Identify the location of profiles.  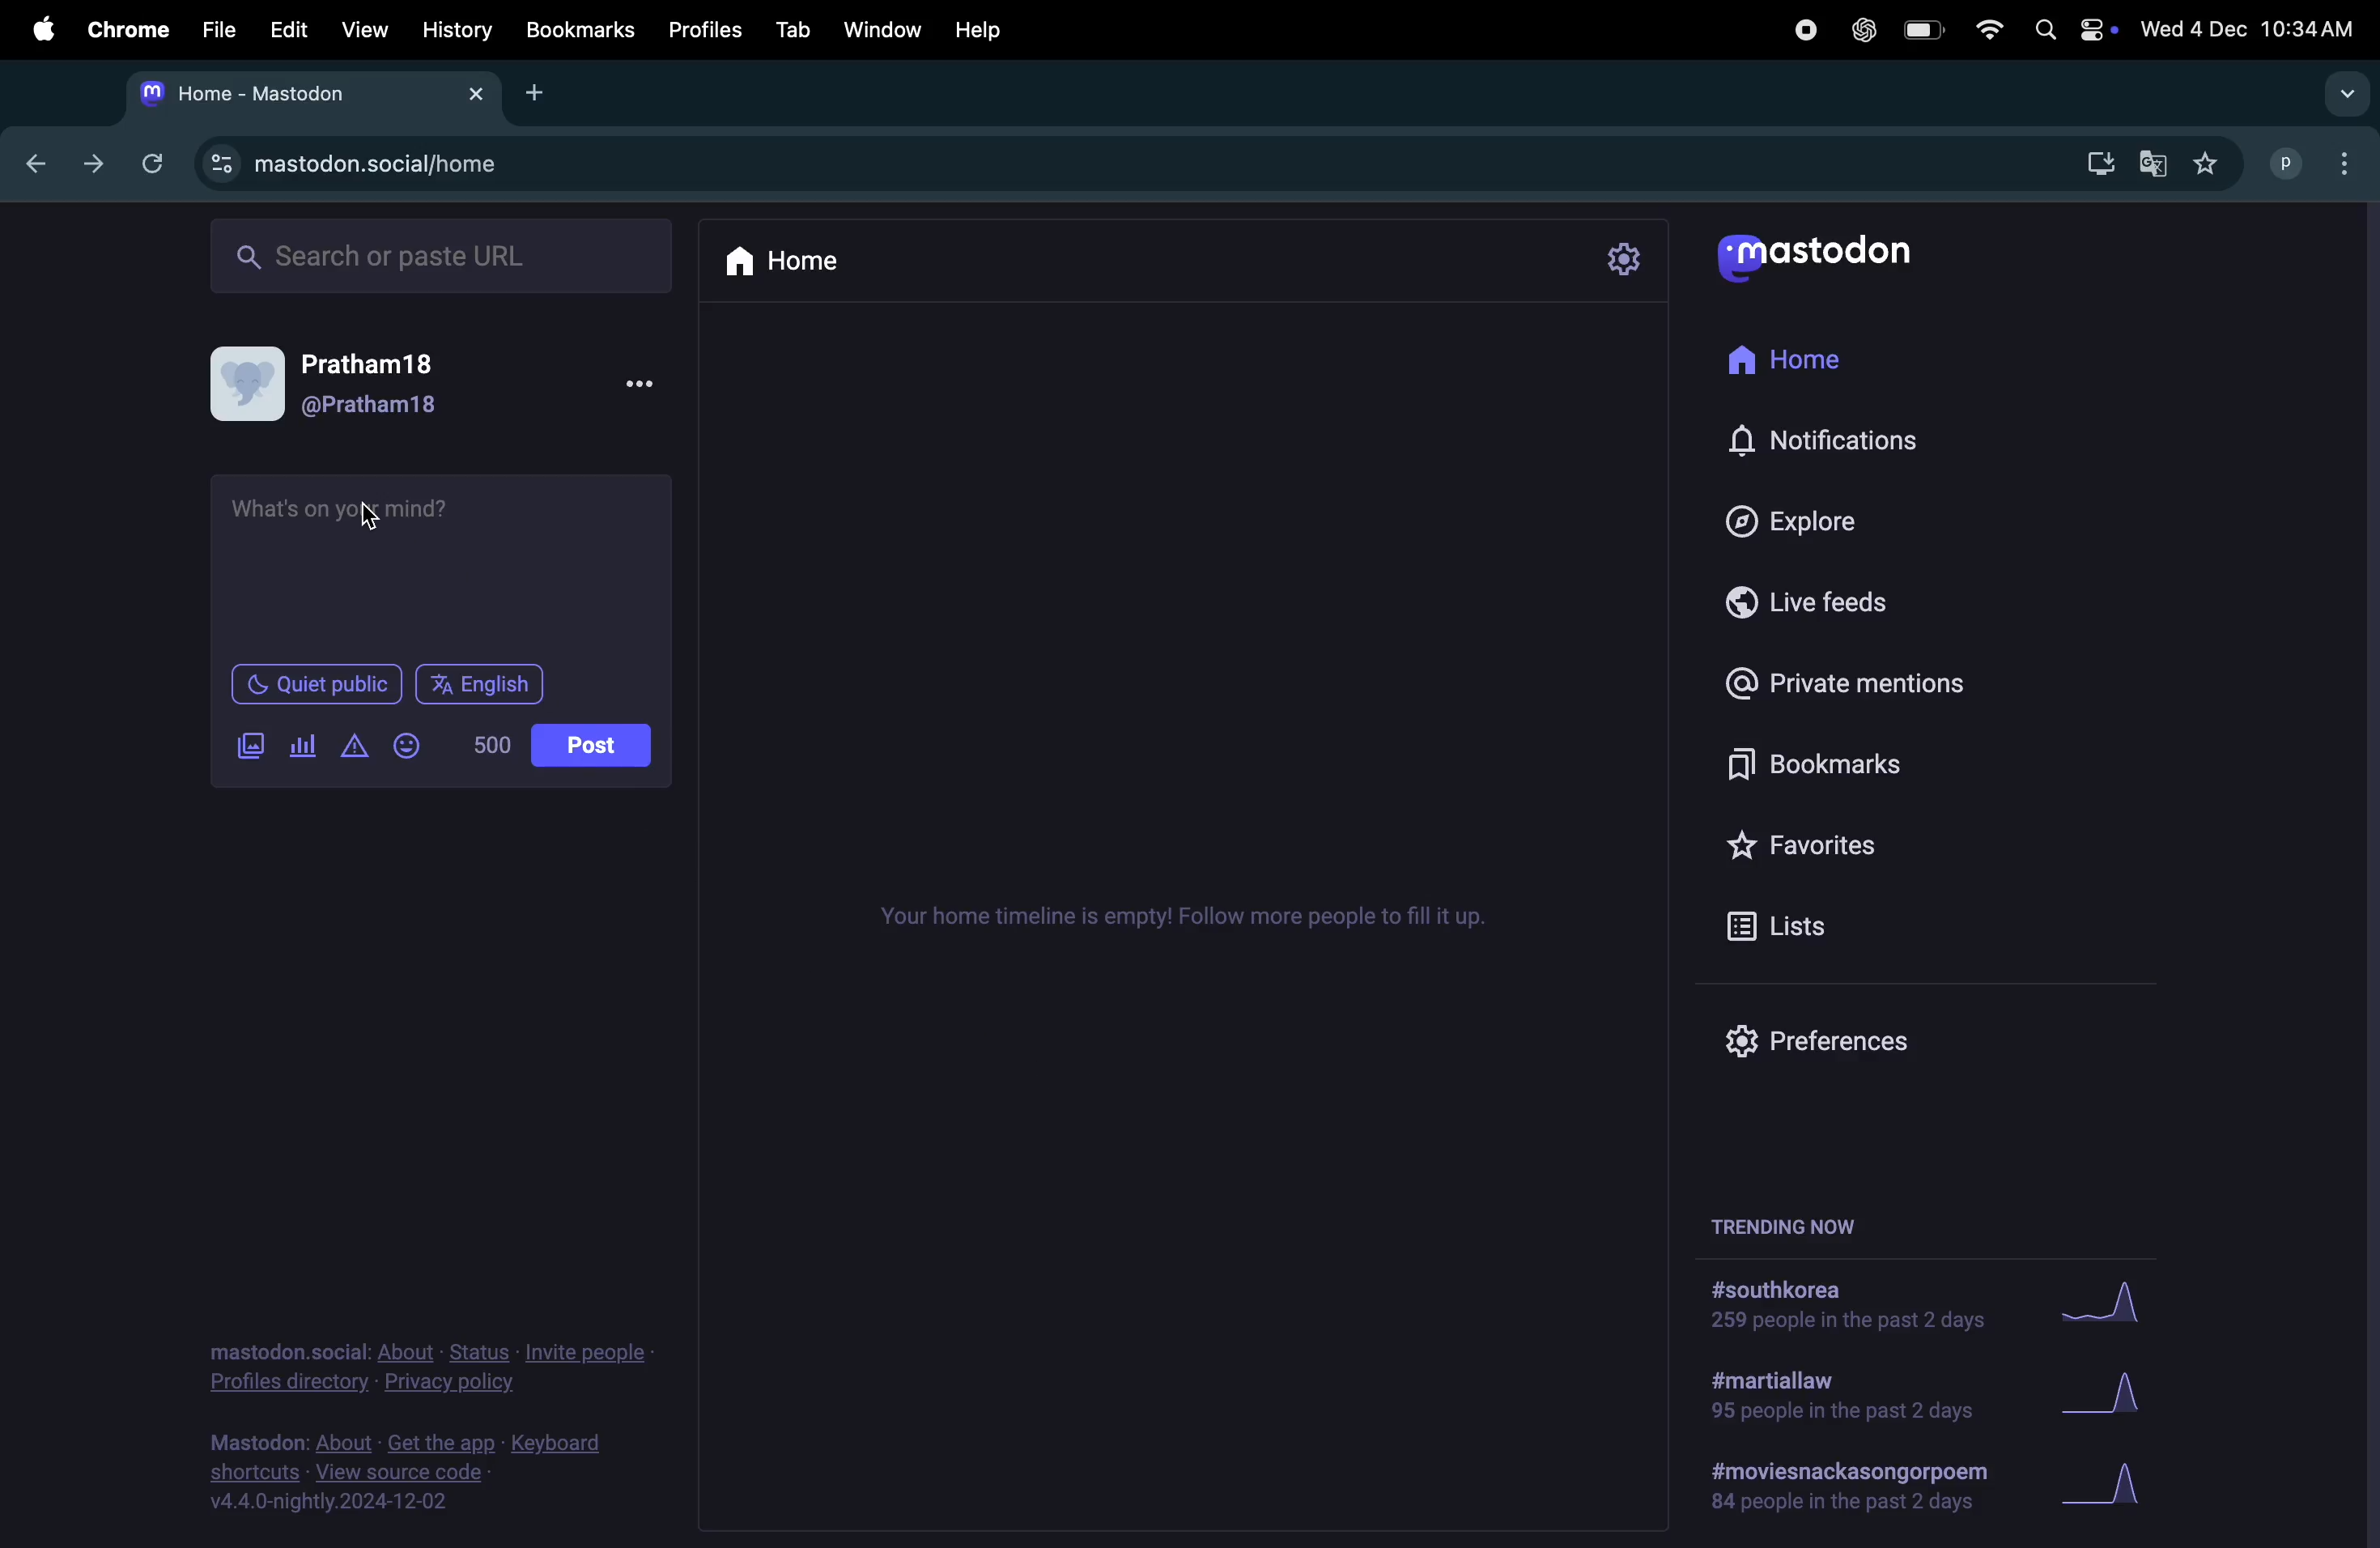
(709, 40).